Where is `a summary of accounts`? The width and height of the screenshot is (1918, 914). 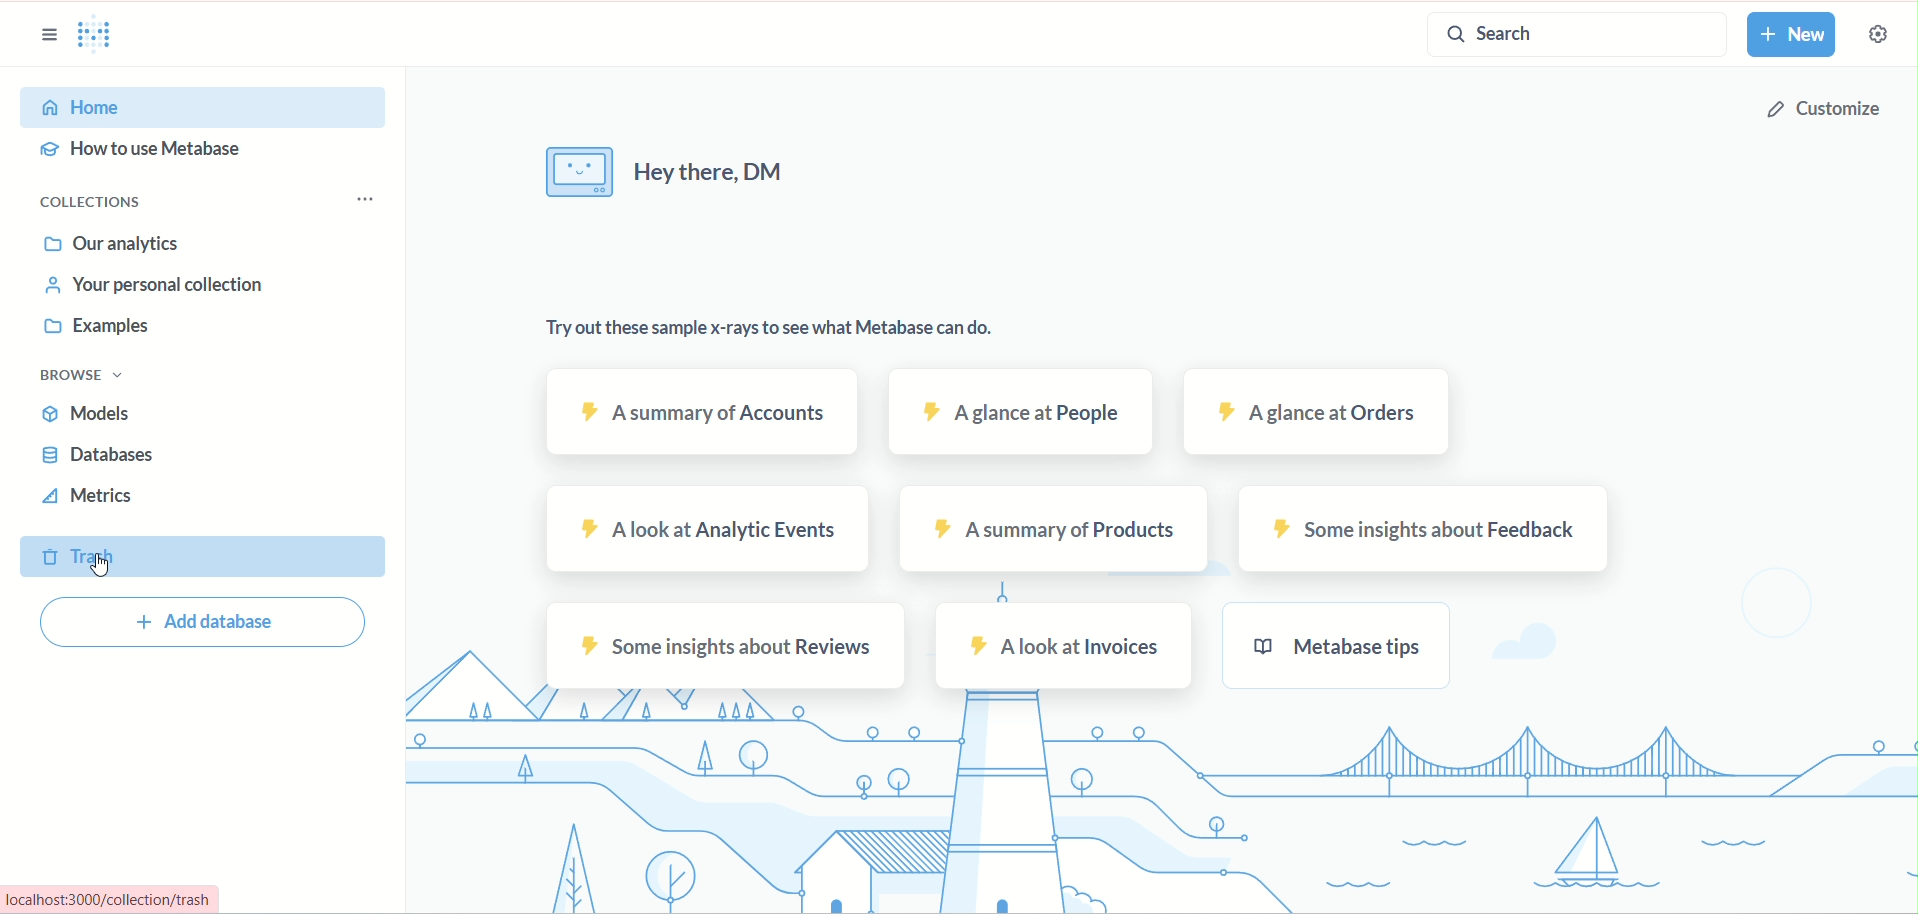 a summary of accounts is located at coordinates (688, 417).